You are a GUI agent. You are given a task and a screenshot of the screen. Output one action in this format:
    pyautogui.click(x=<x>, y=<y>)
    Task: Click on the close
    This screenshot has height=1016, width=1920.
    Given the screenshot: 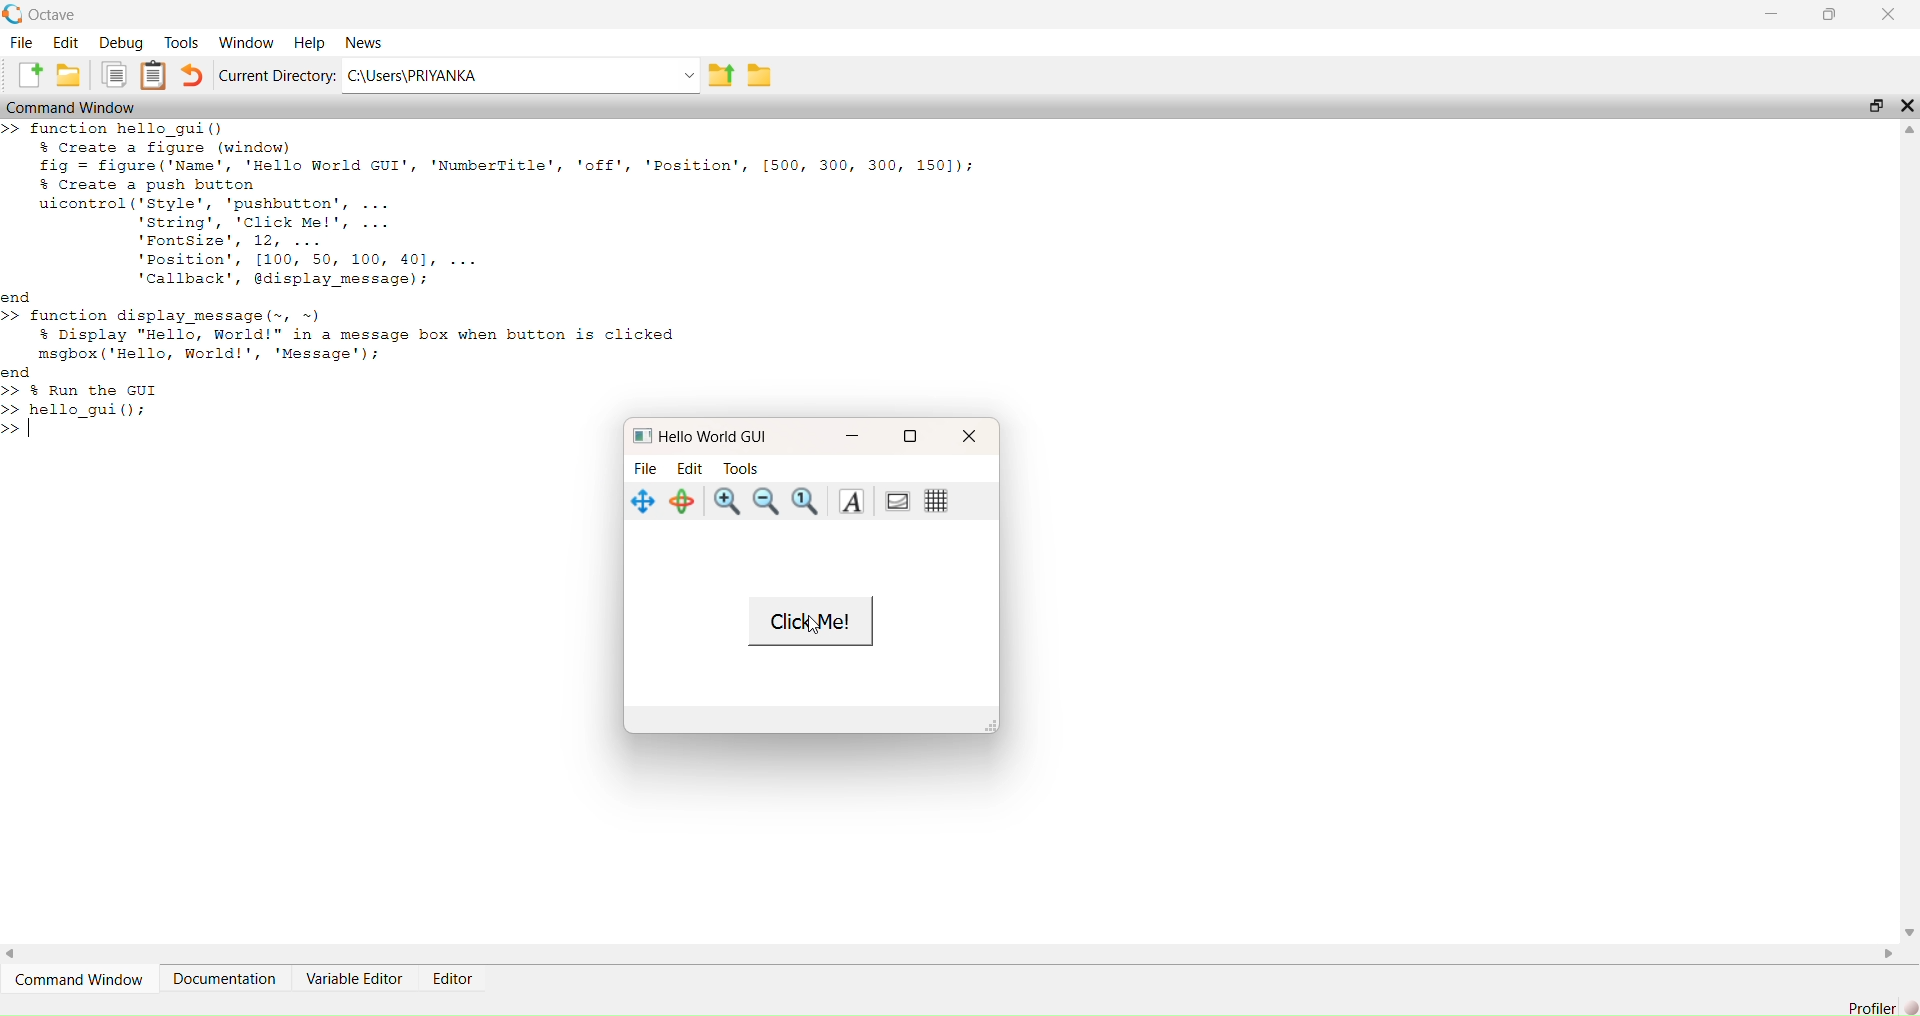 What is the action you would take?
    pyautogui.click(x=969, y=436)
    